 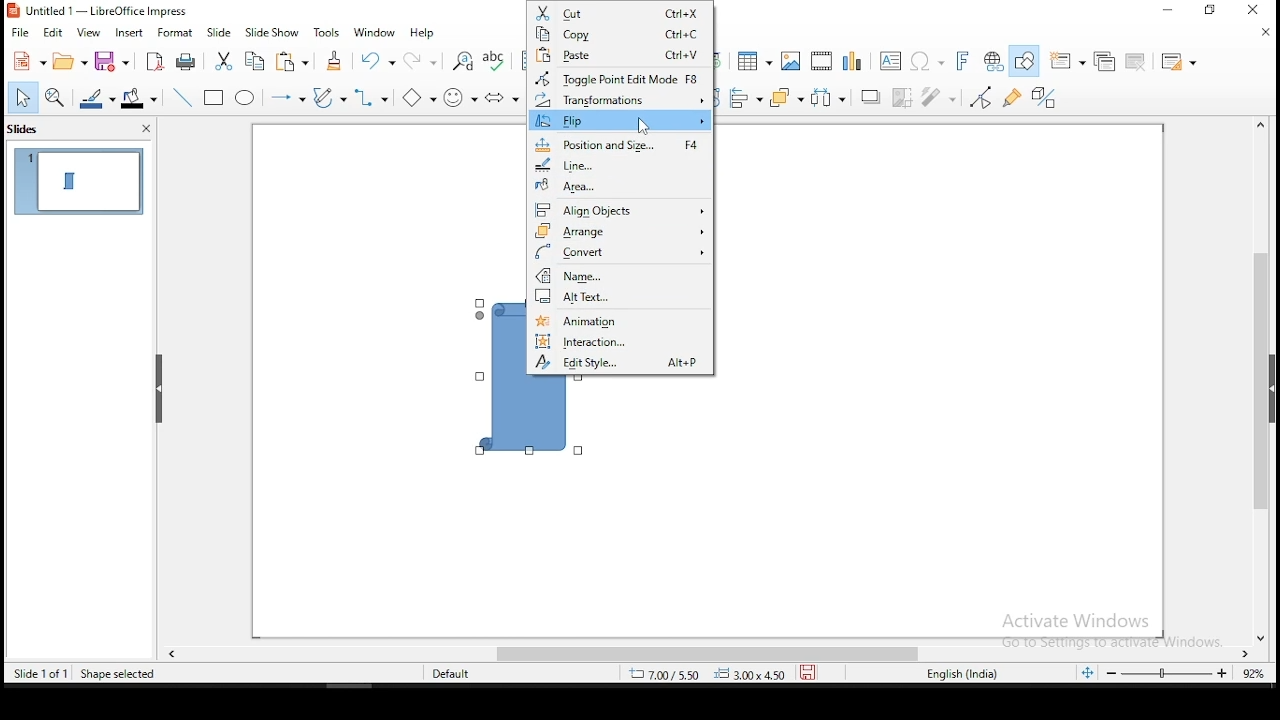 What do you see at coordinates (747, 95) in the screenshot?
I see `align objects` at bounding box center [747, 95].